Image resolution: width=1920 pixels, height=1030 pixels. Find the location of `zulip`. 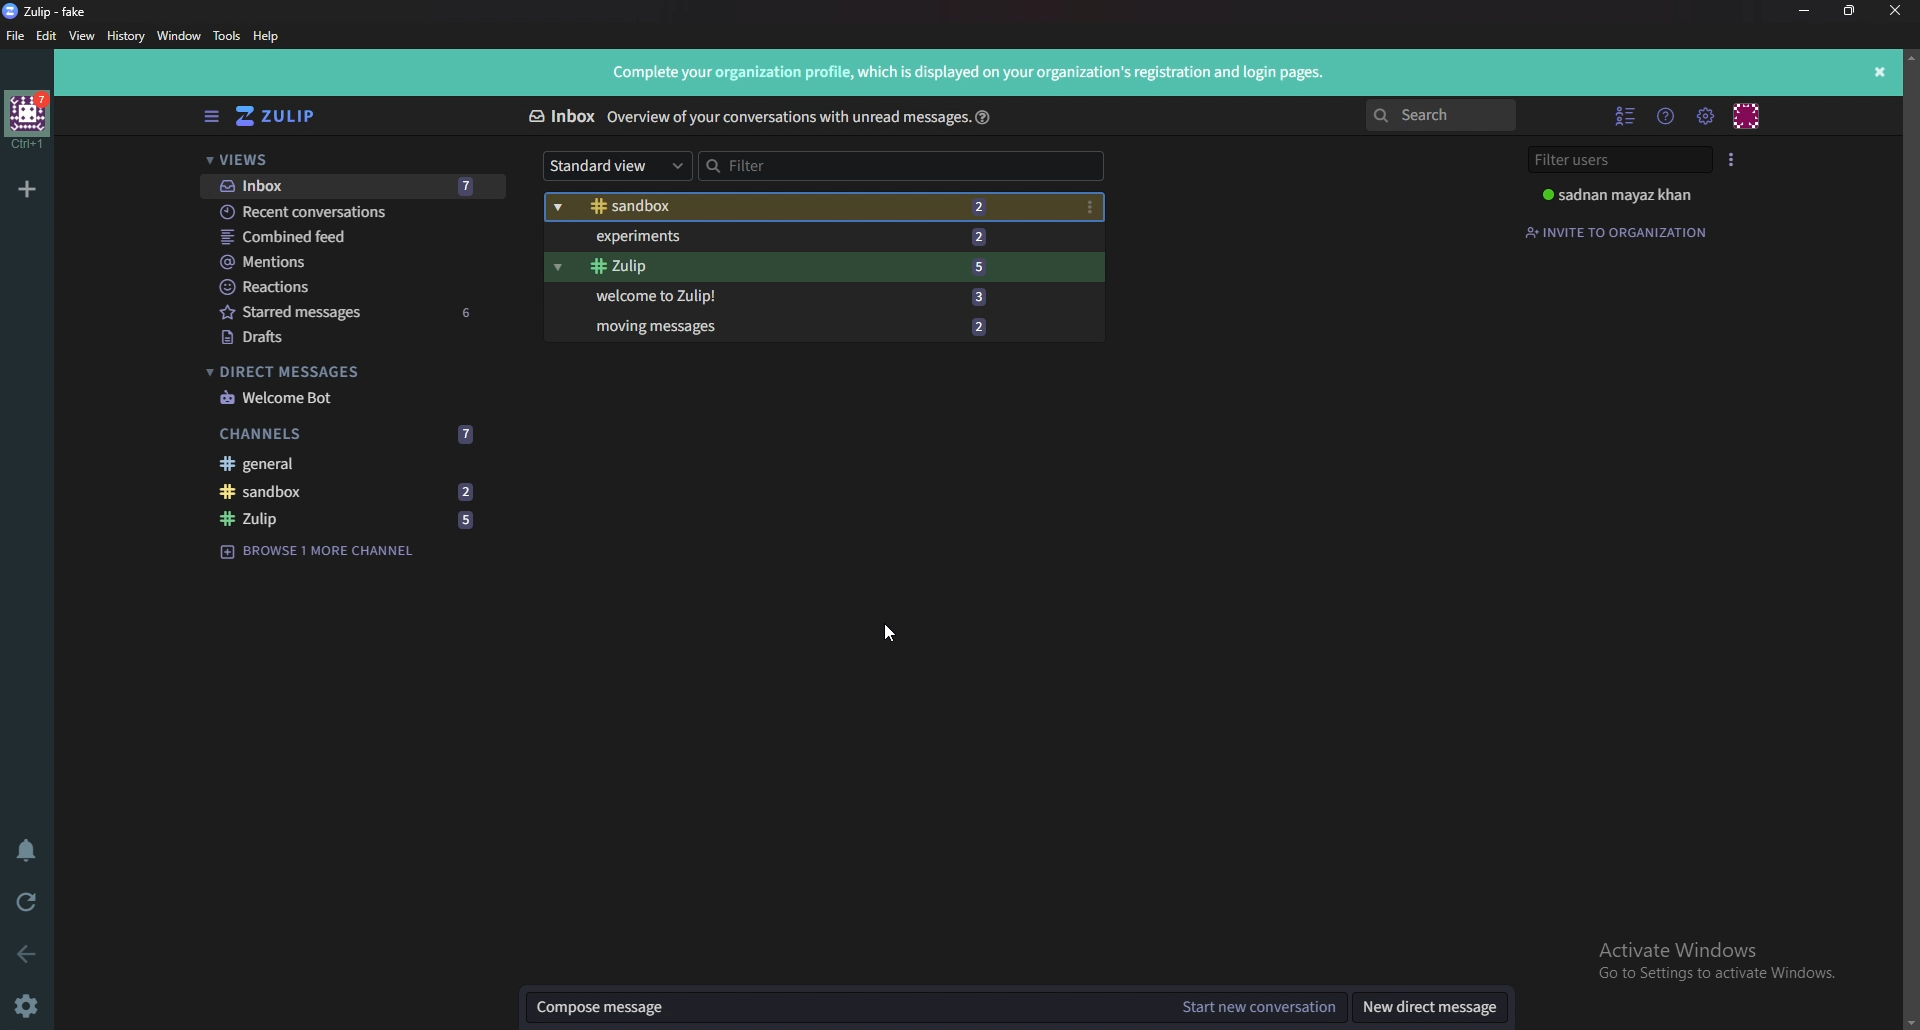

zulip is located at coordinates (348, 519).